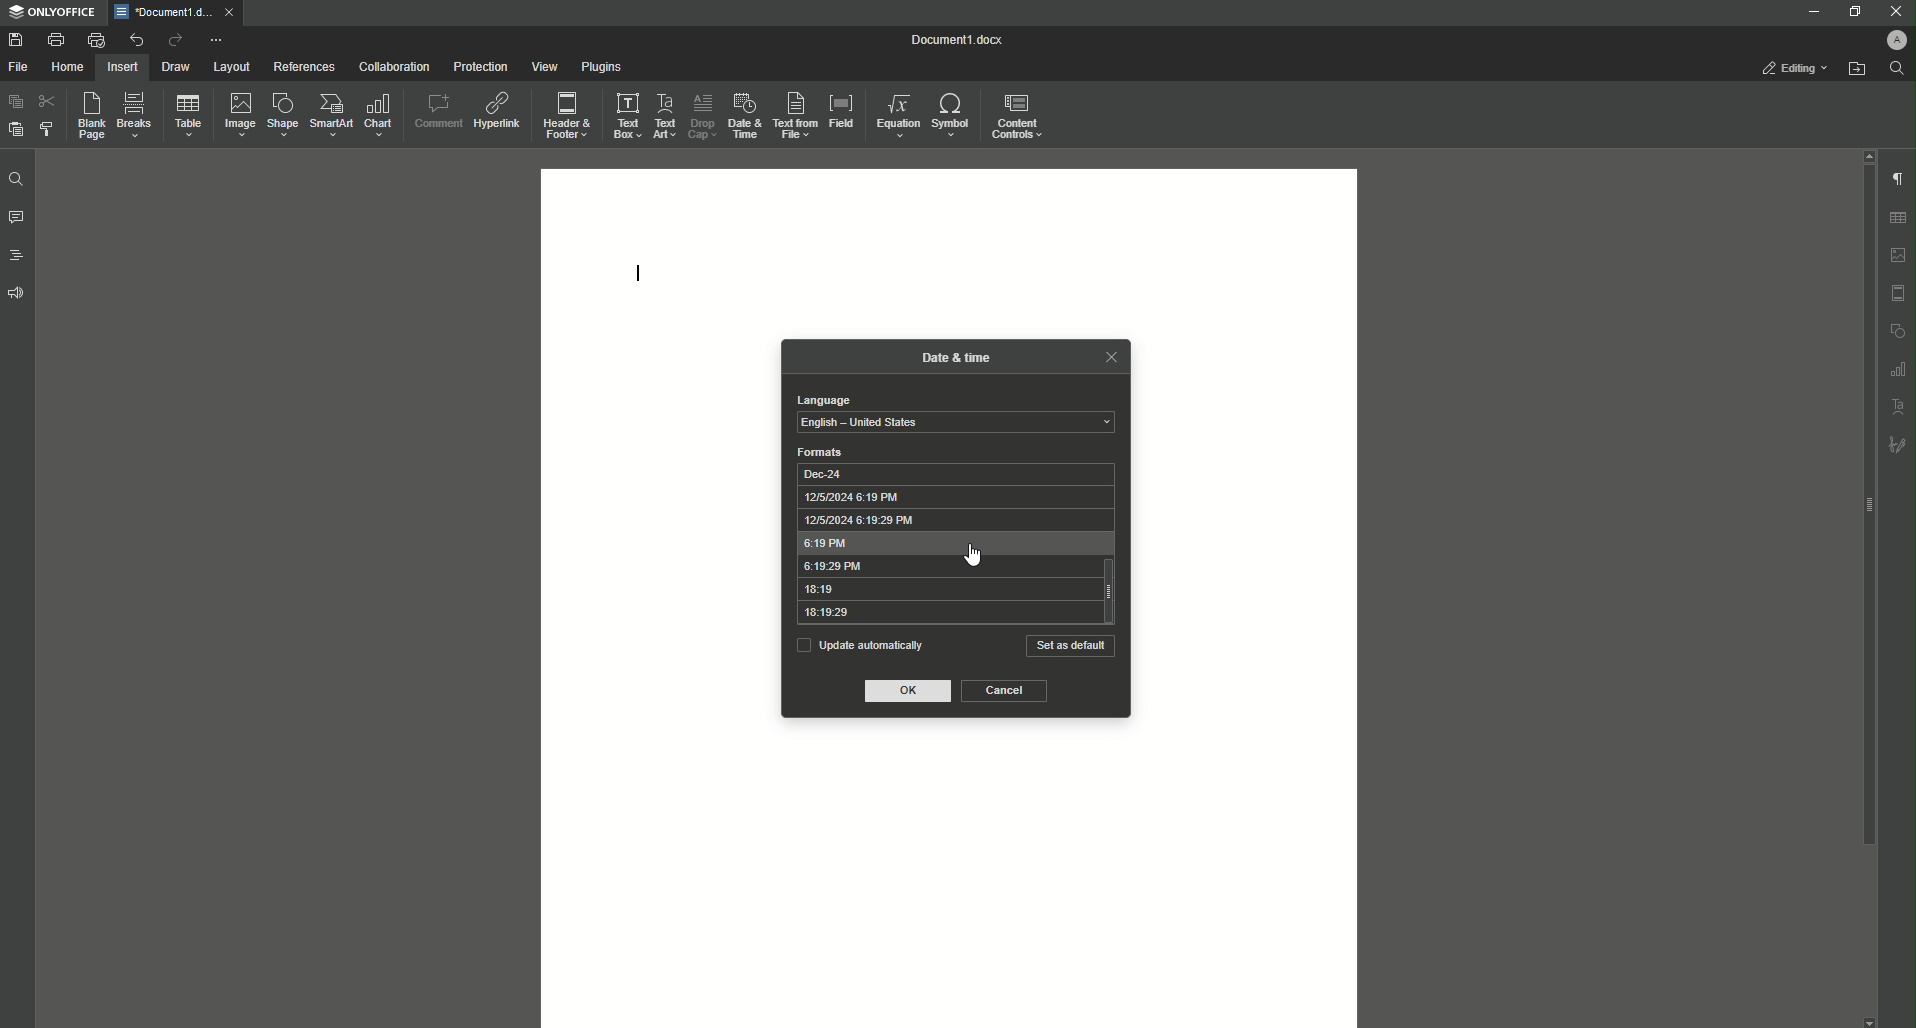 The image size is (1916, 1028). I want to click on close, so click(229, 11).